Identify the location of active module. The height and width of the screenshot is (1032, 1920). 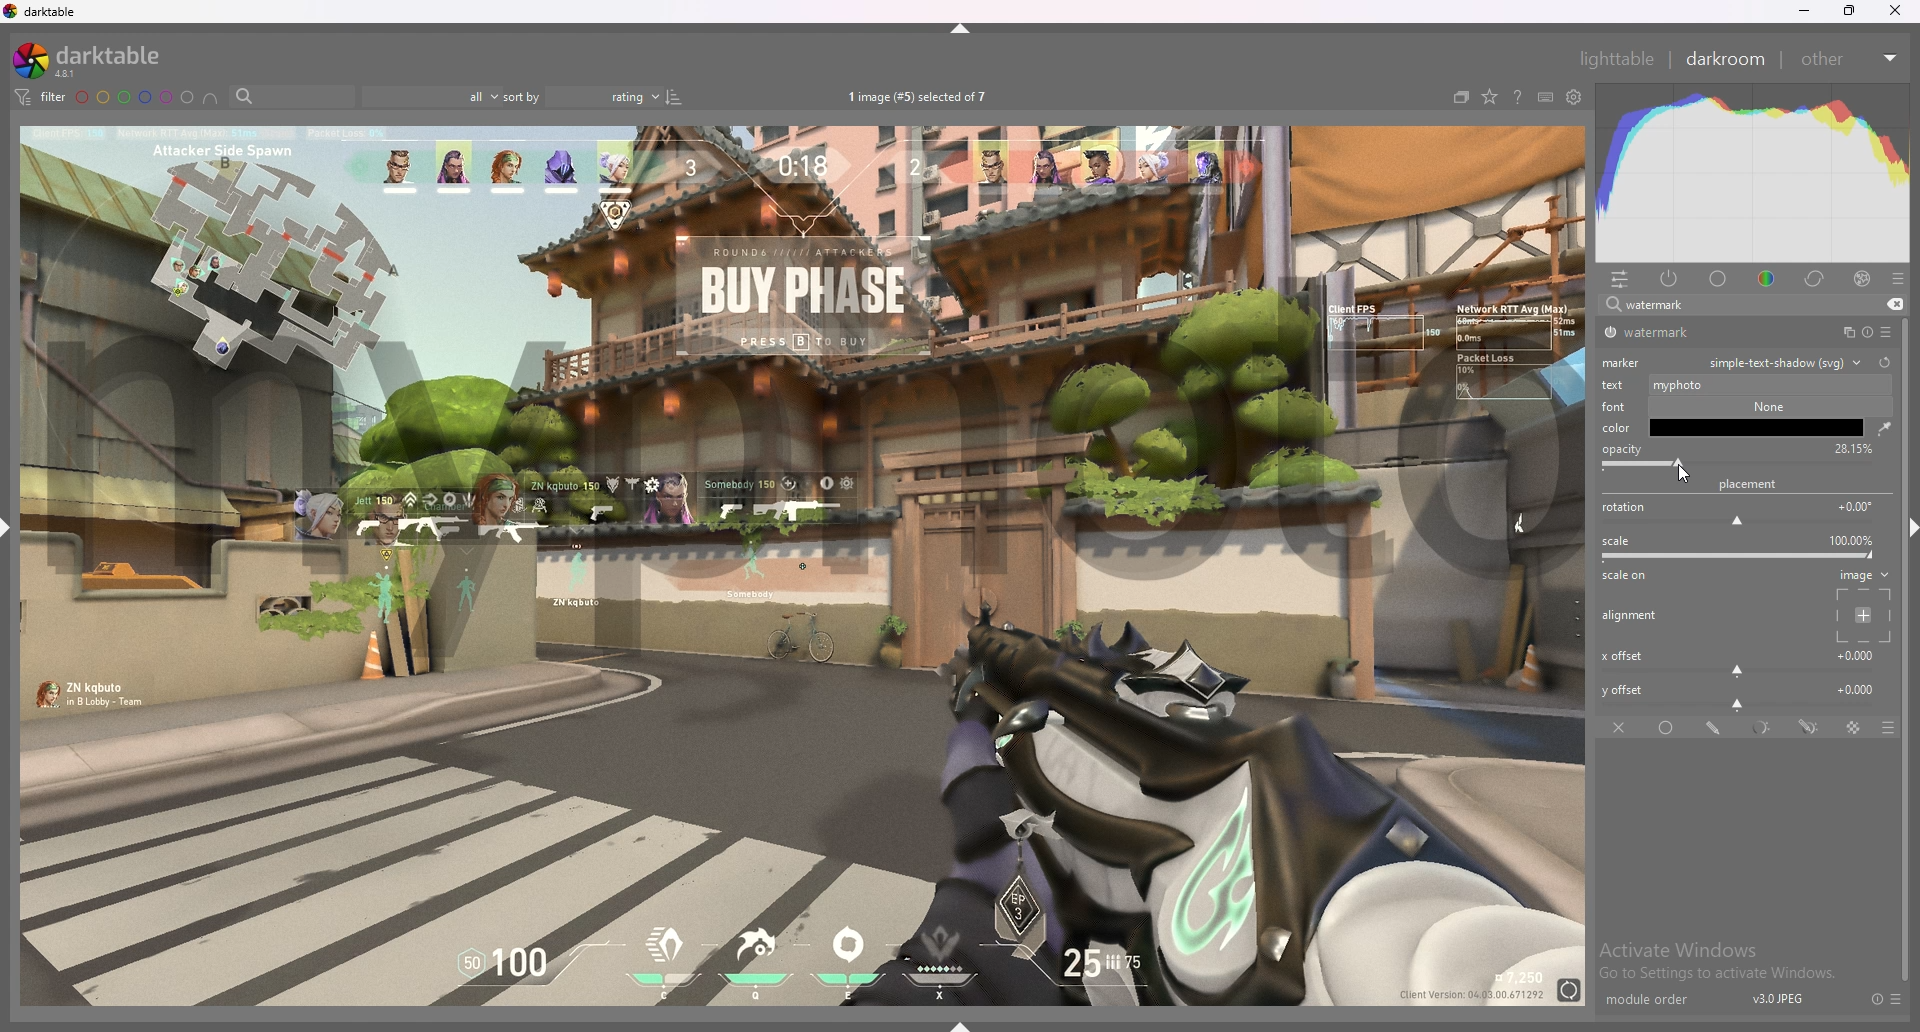
(1670, 278).